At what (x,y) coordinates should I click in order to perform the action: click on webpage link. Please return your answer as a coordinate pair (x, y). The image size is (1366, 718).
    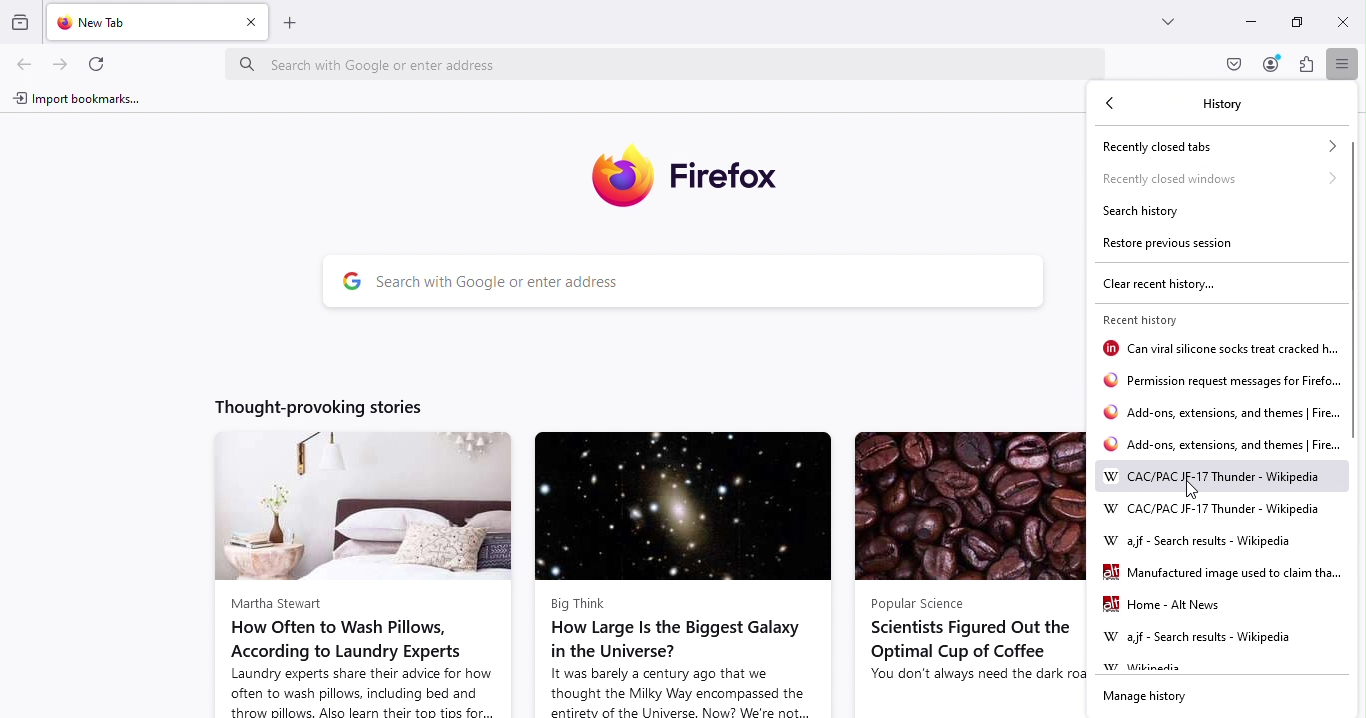
    Looking at the image, I should click on (1221, 447).